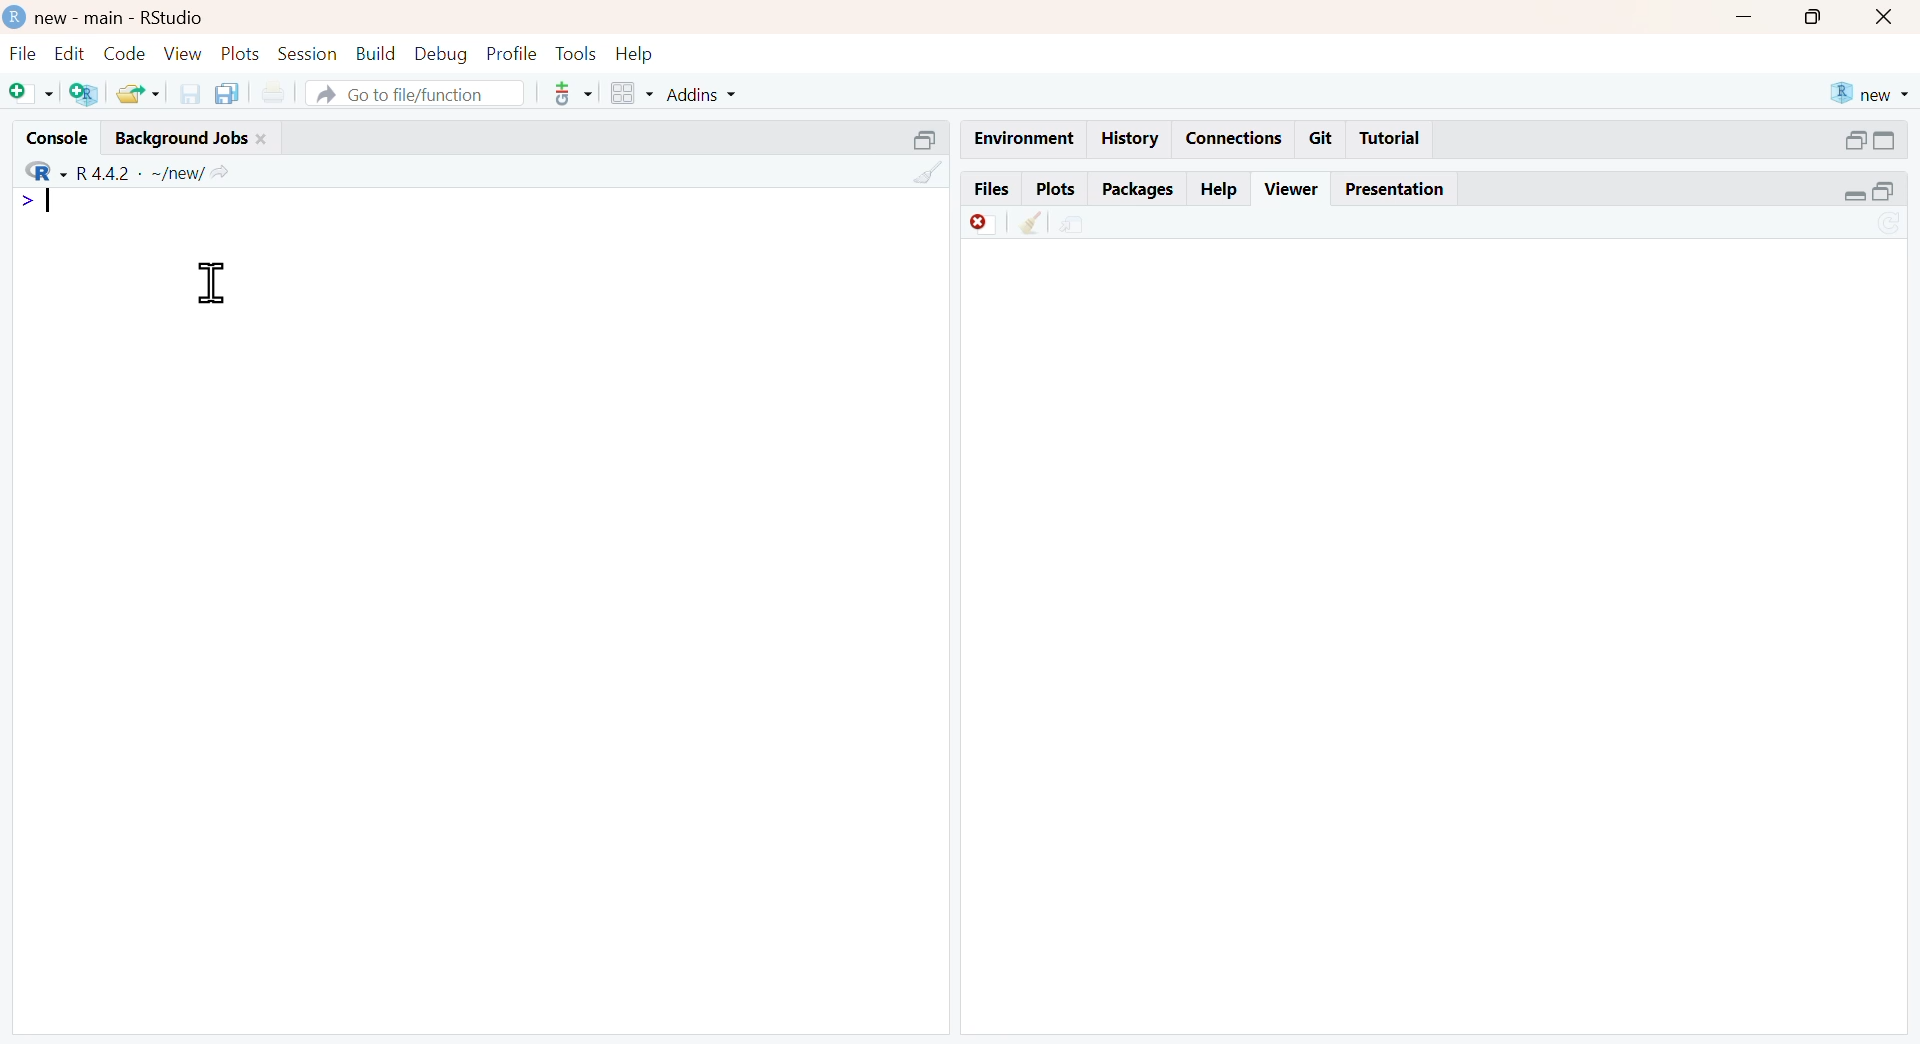 This screenshot has height=1044, width=1920. I want to click on new R project, so click(1870, 90).